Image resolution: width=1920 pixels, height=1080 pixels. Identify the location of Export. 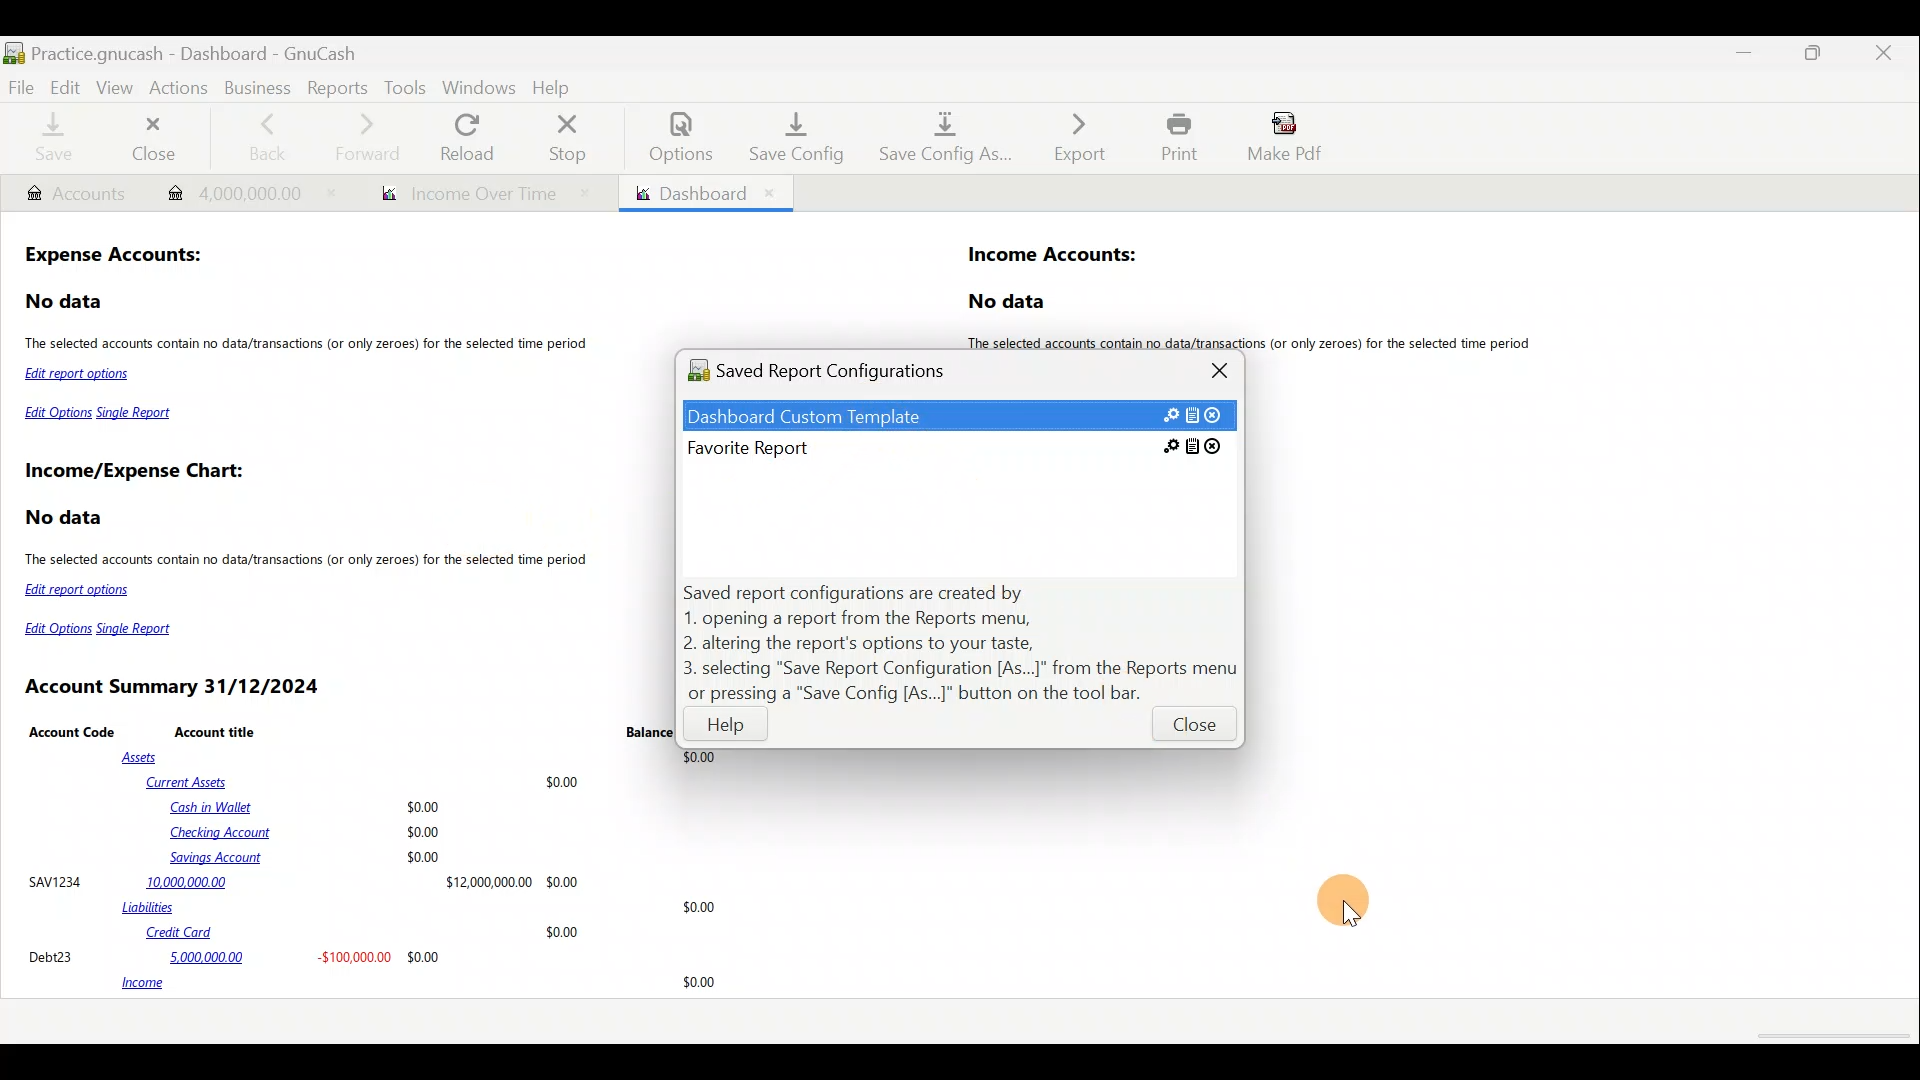
(1069, 137).